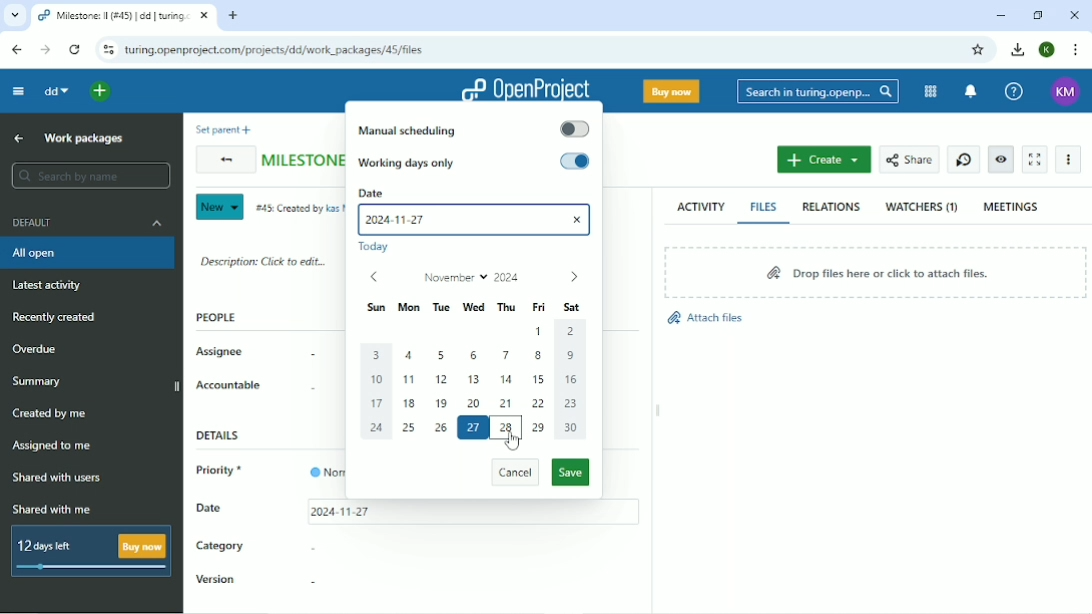 The height and width of the screenshot is (614, 1092). I want to click on Shared with me, so click(55, 509).